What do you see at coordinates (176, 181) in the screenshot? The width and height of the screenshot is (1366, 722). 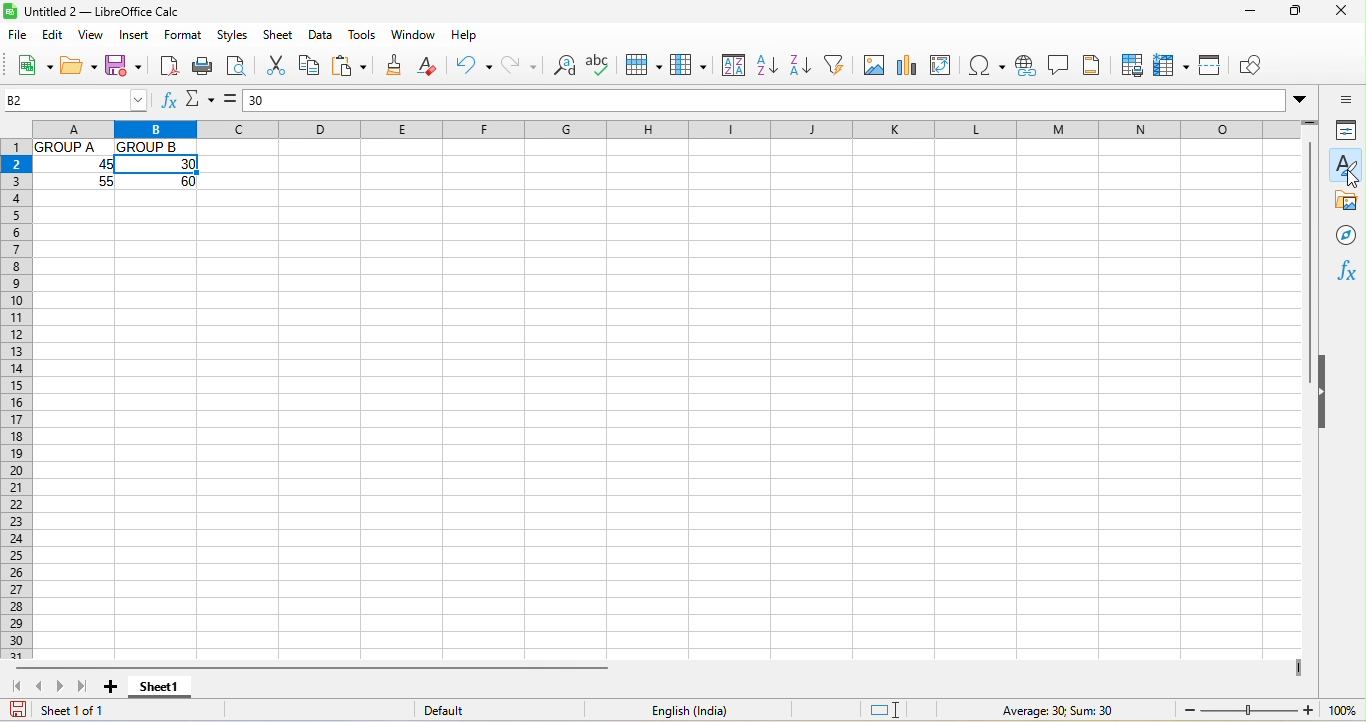 I see `60` at bounding box center [176, 181].